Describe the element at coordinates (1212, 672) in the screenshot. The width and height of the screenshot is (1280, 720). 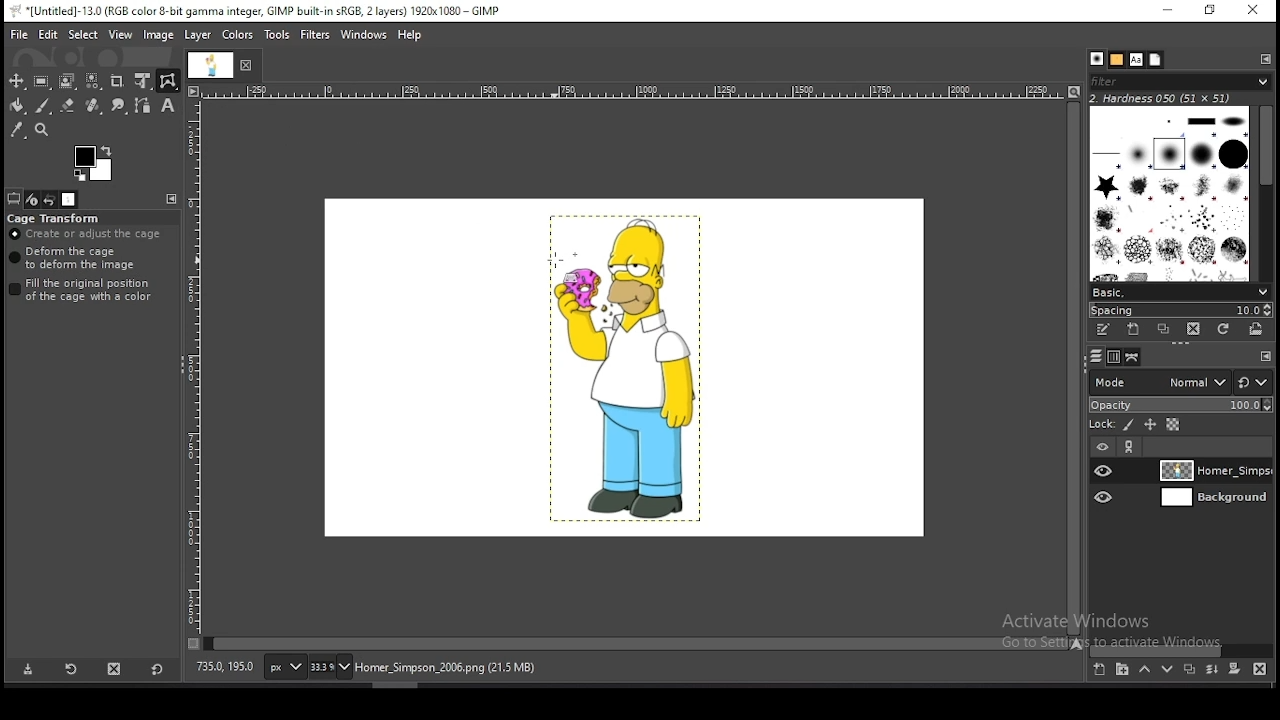
I see `merge layers` at that location.